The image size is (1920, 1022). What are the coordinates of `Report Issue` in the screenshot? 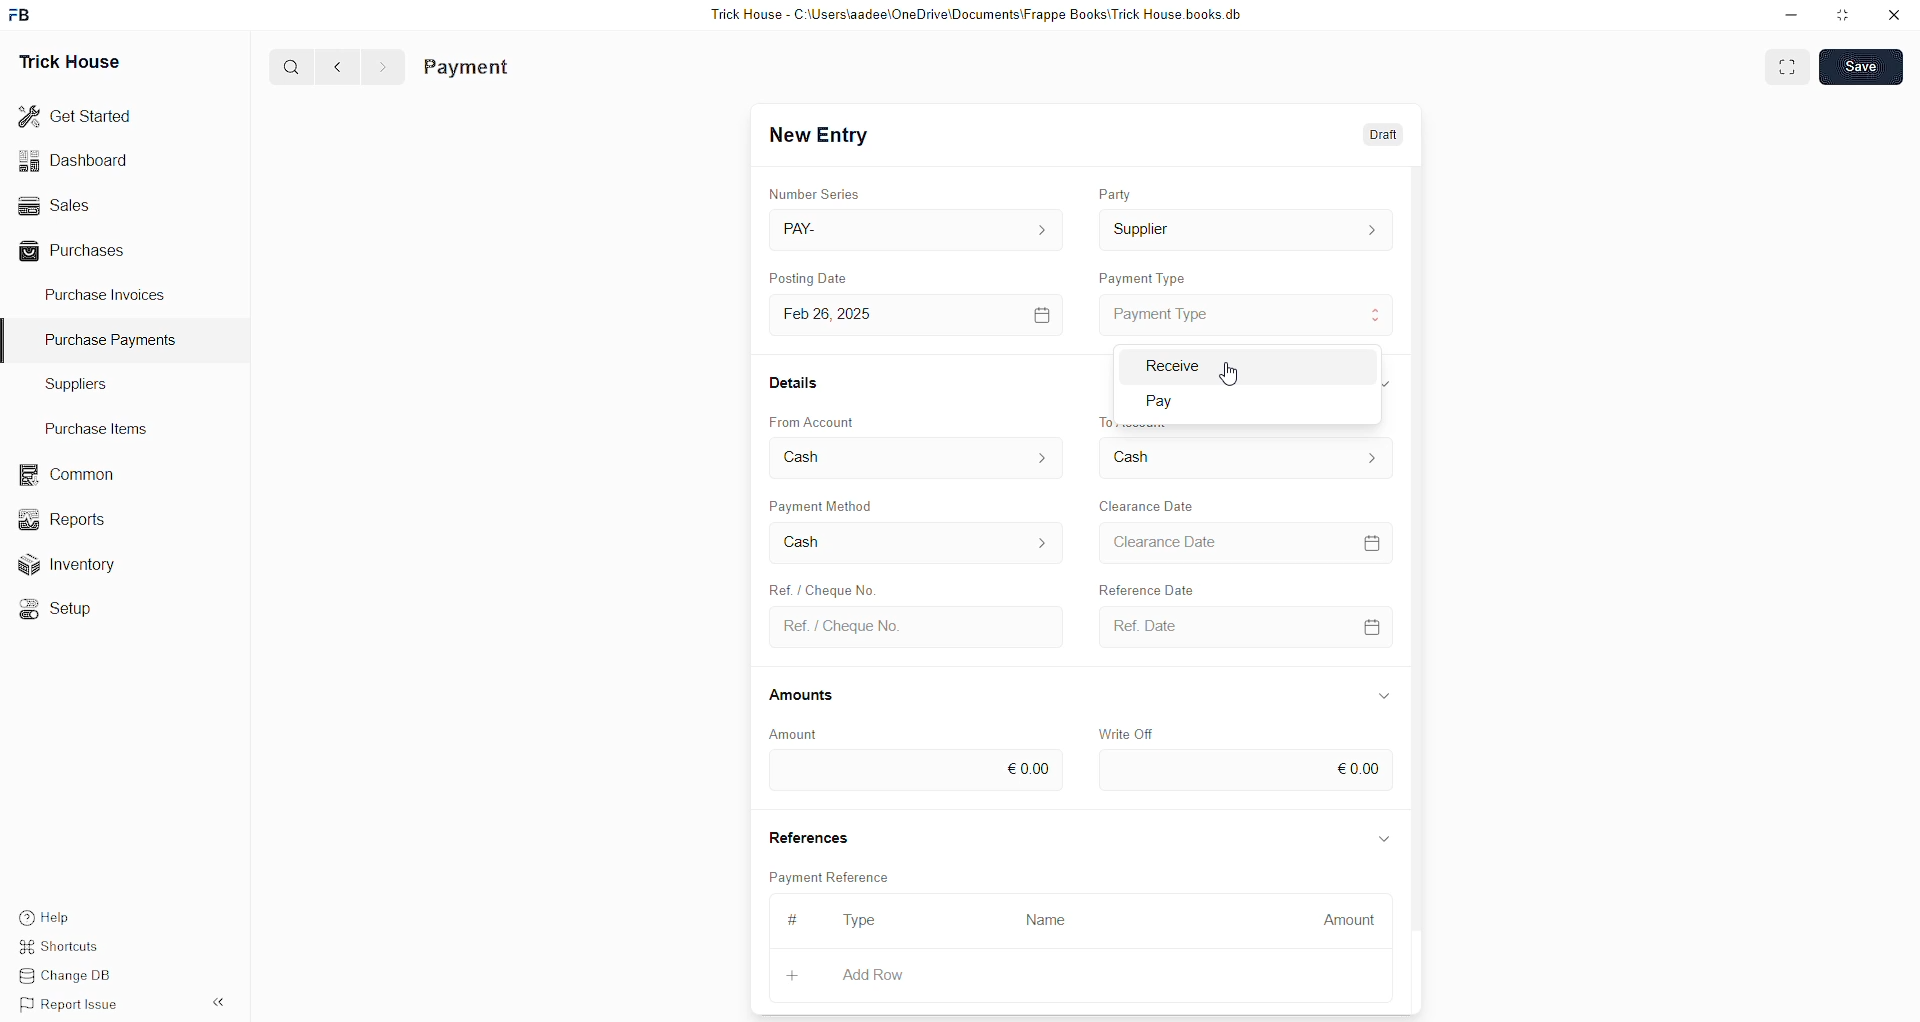 It's located at (65, 1002).